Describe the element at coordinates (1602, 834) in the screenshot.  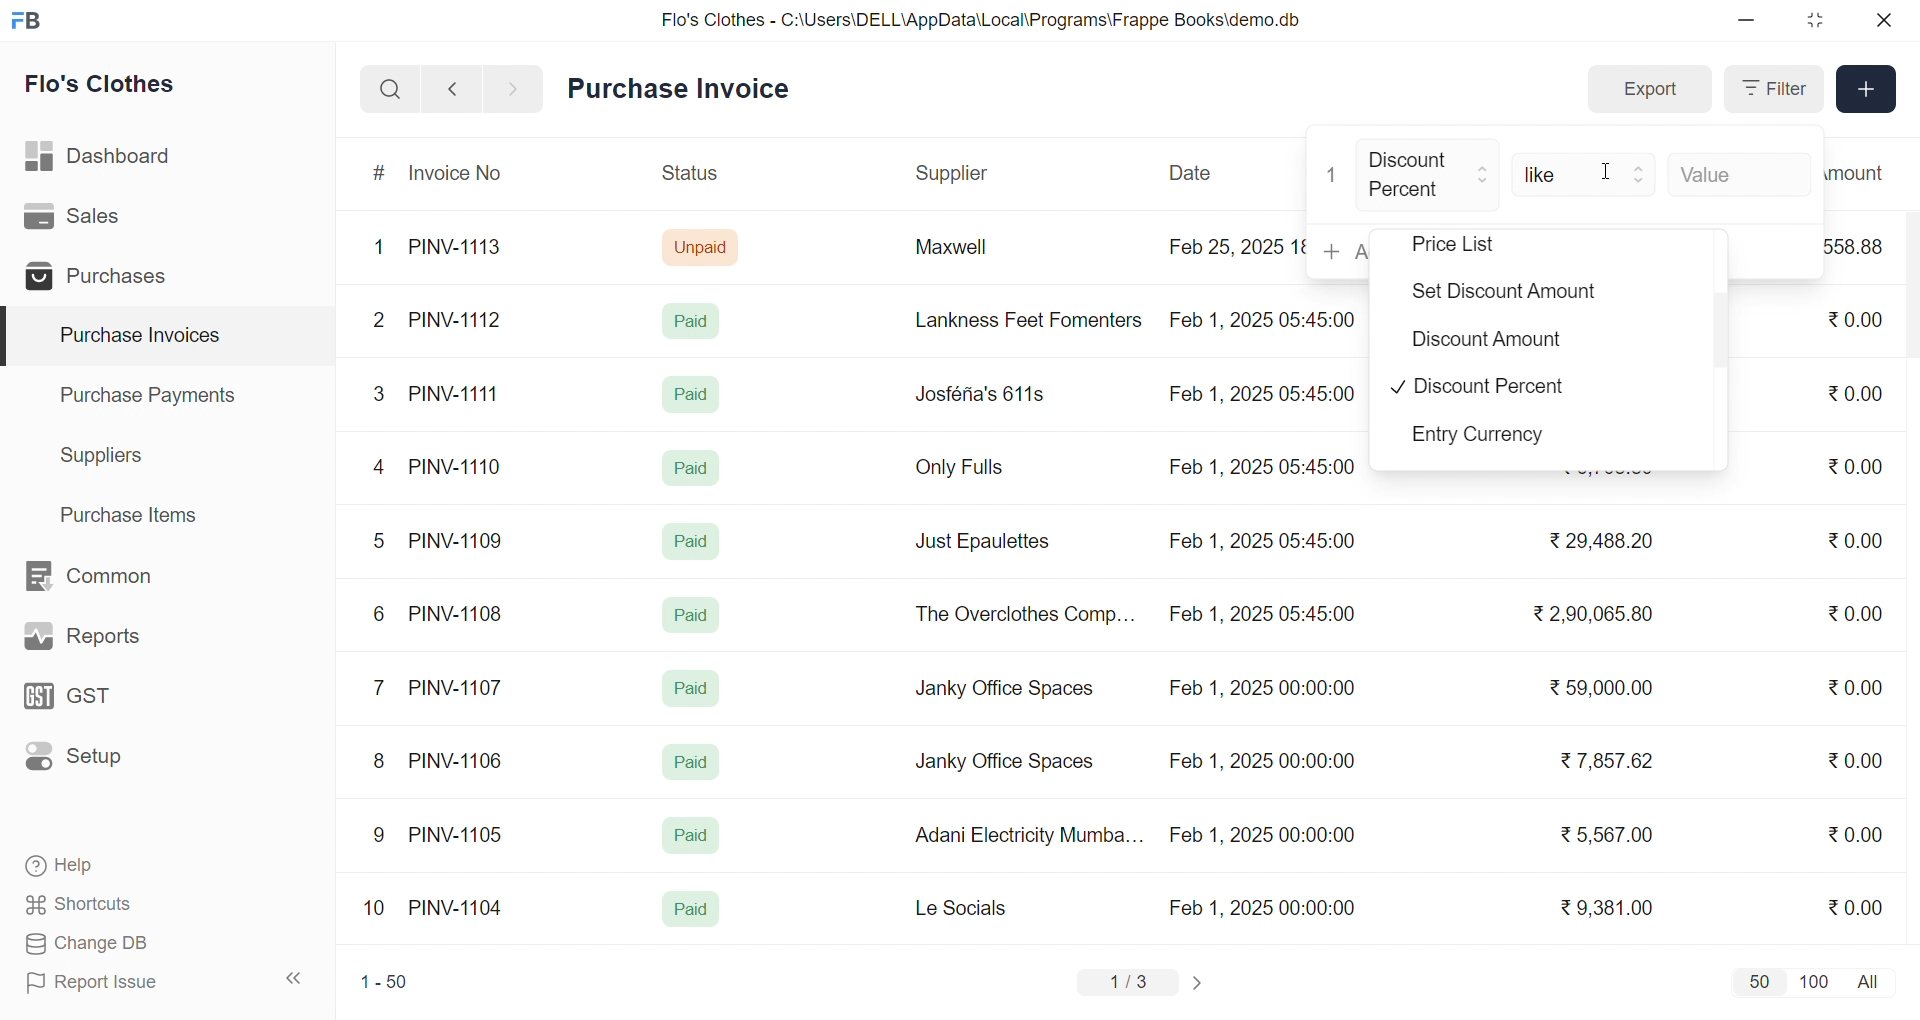
I see `₹ 5,567.00` at that location.